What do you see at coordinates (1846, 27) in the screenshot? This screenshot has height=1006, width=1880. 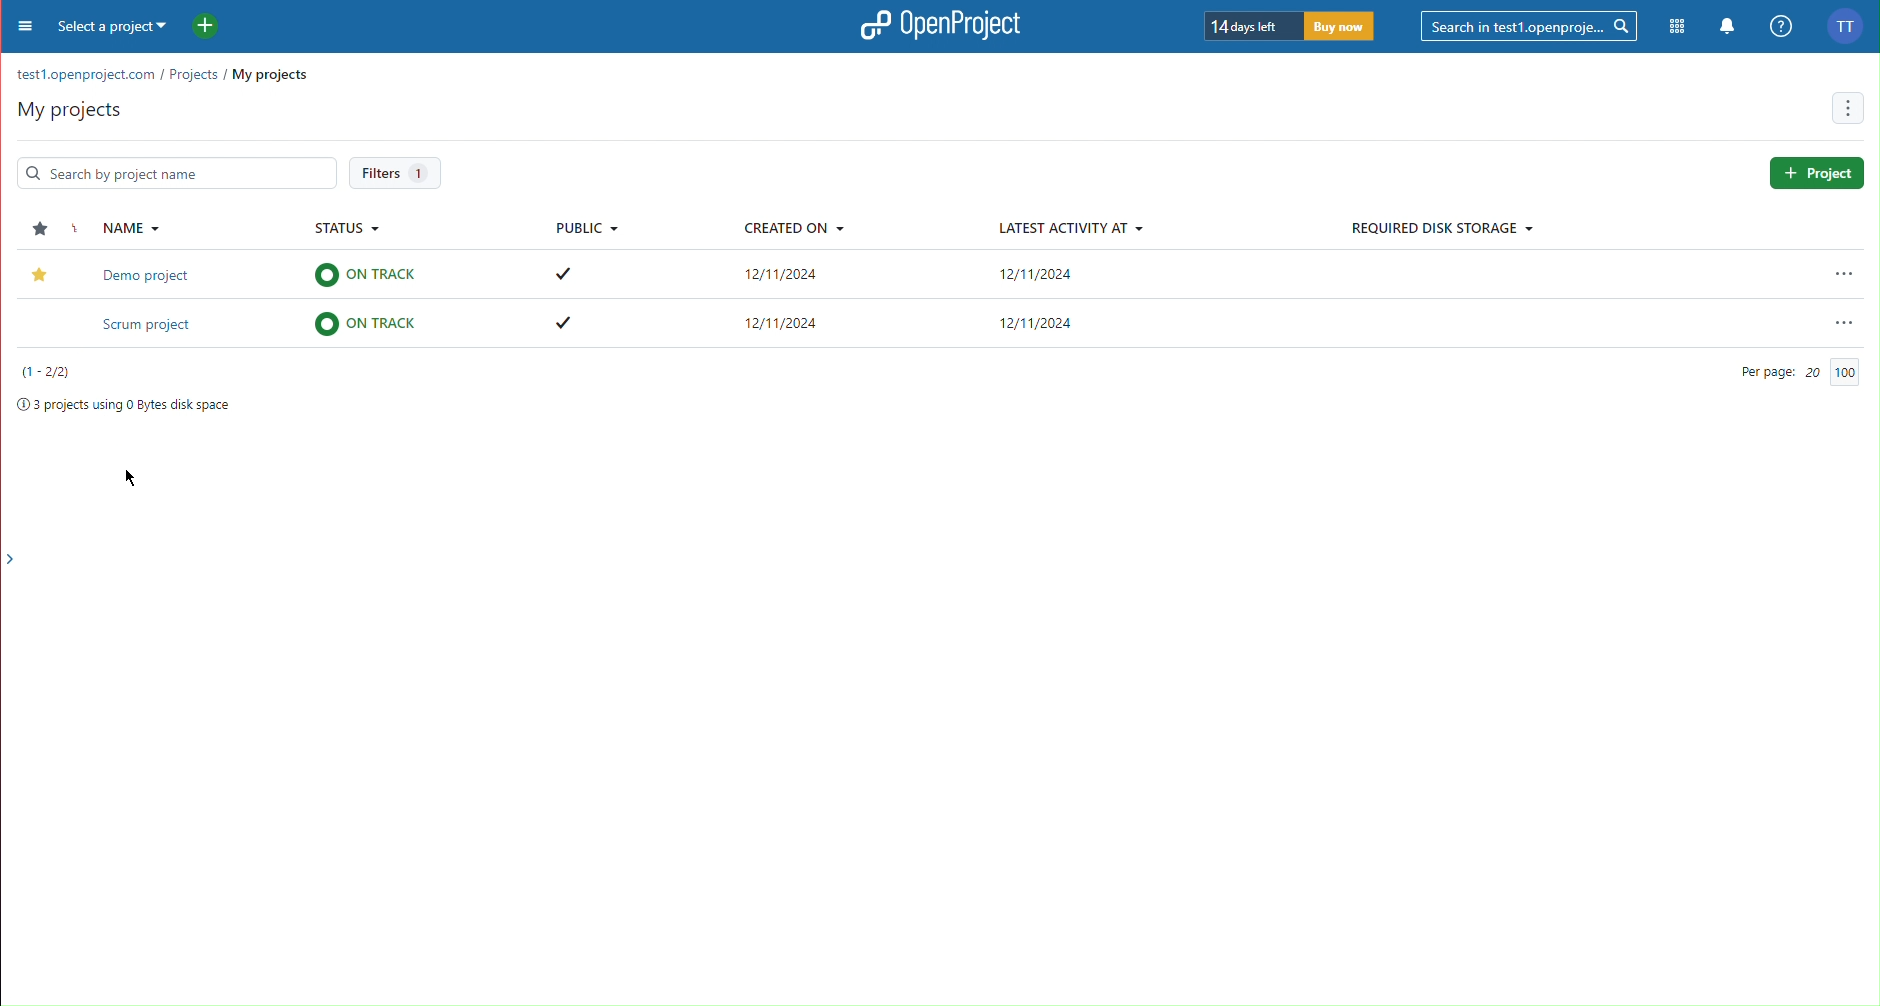 I see `Account` at bounding box center [1846, 27].